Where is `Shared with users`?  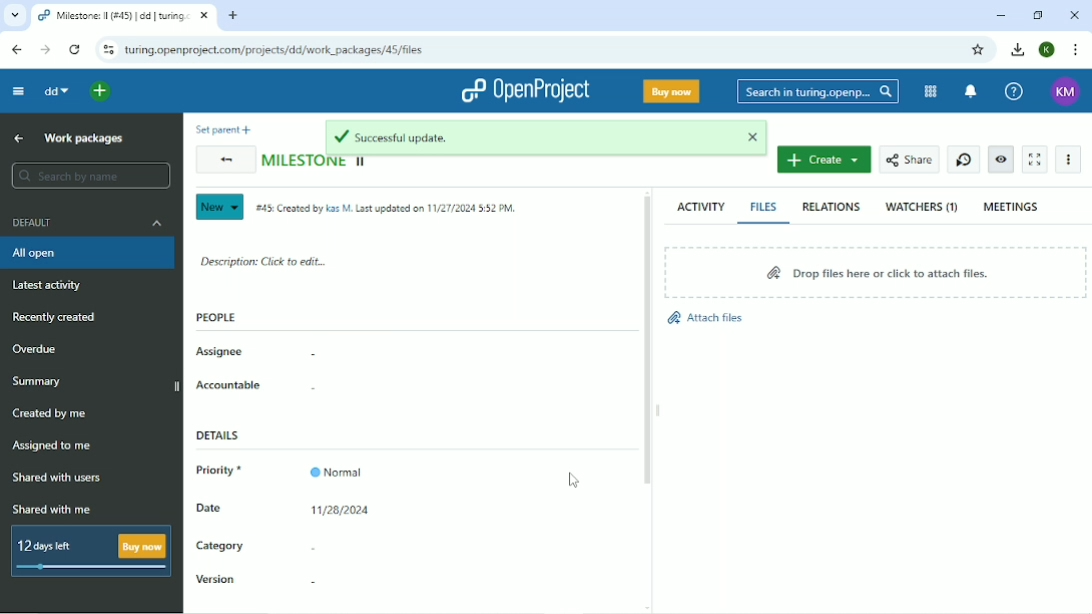 Shared with users is located at coordinates (58, 478).